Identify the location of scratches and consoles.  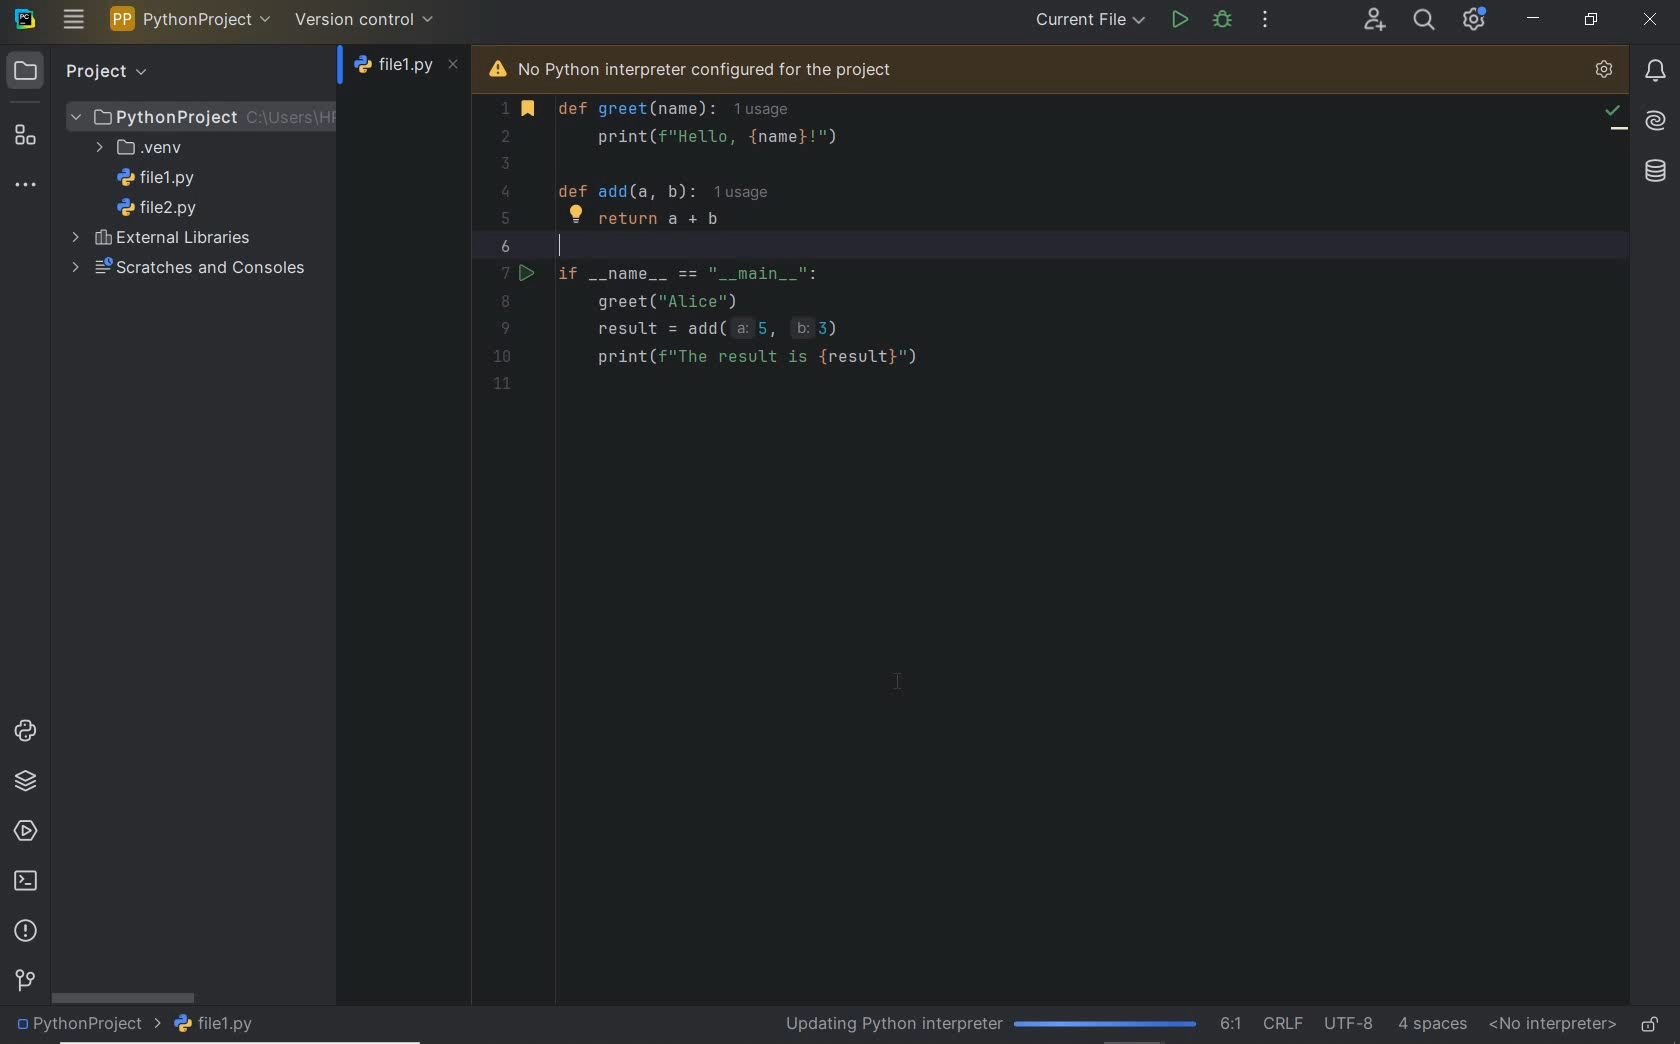
(183, 239).